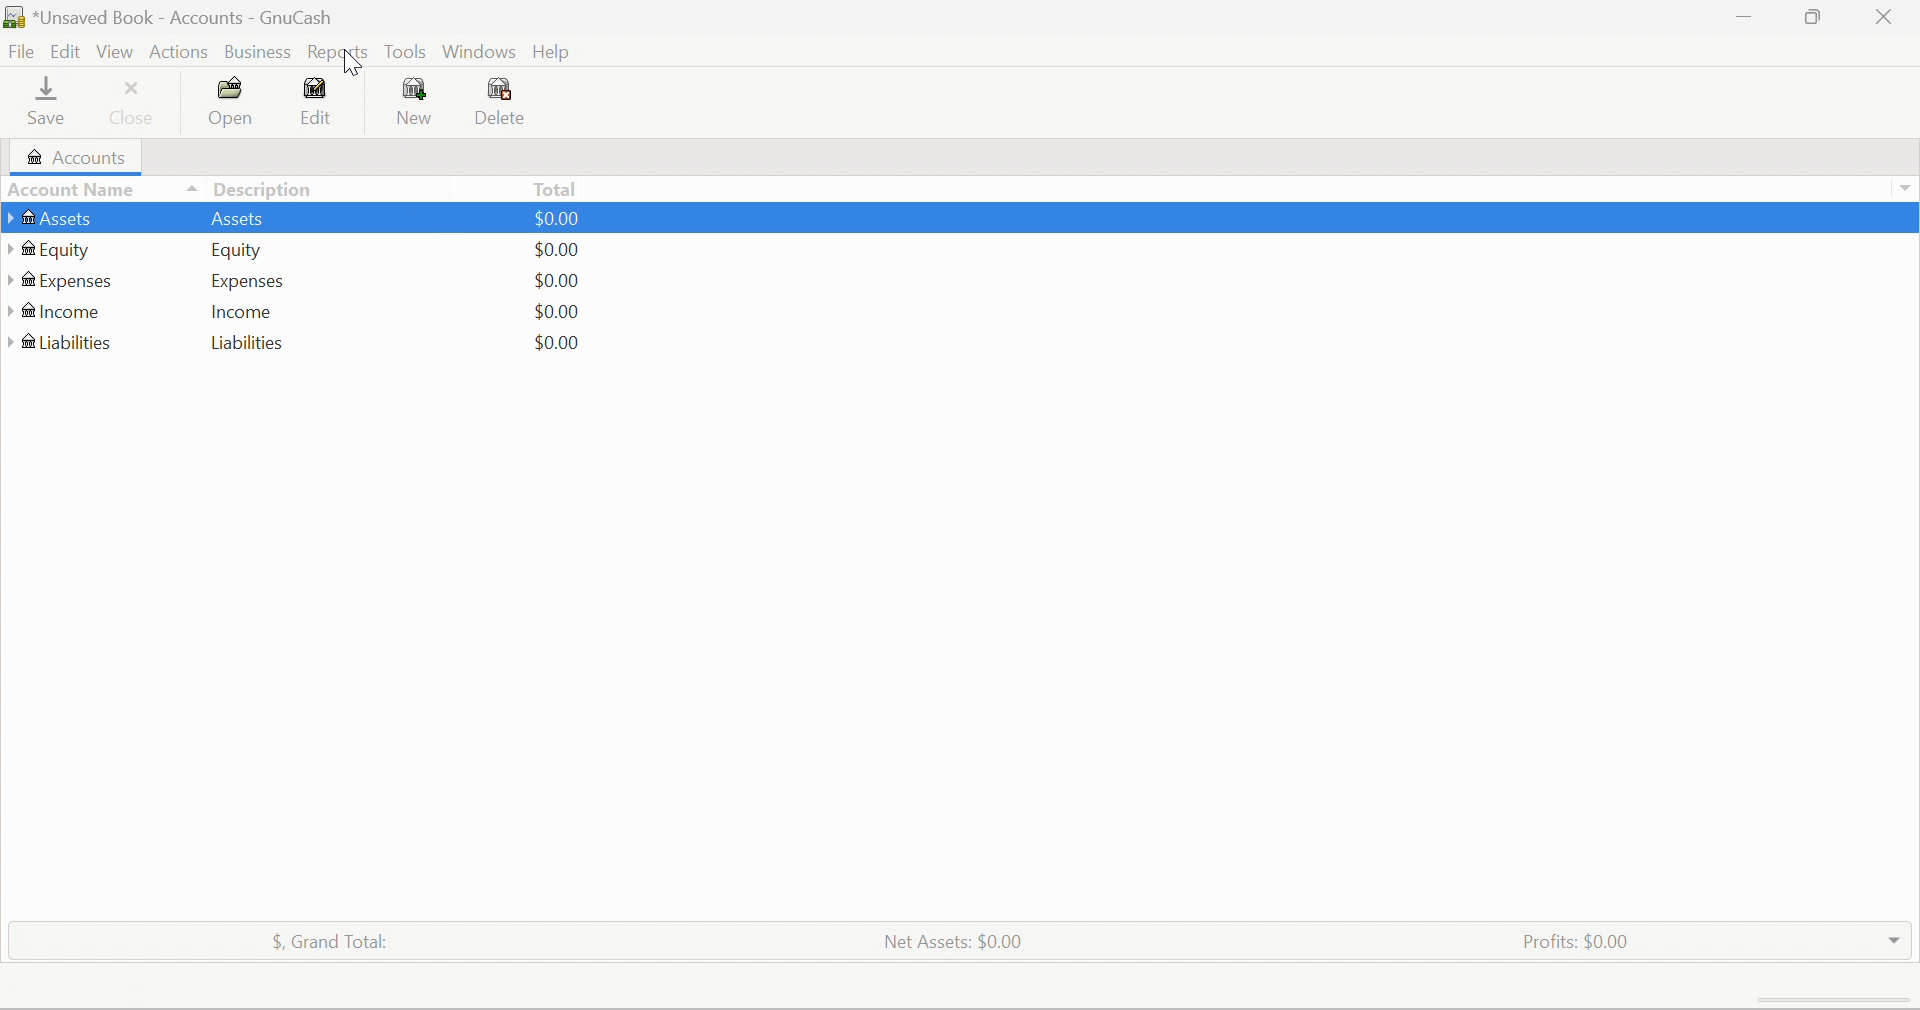 This screenshot has width=1920, height=1010. I want to click on Equity, so click(53, 250).